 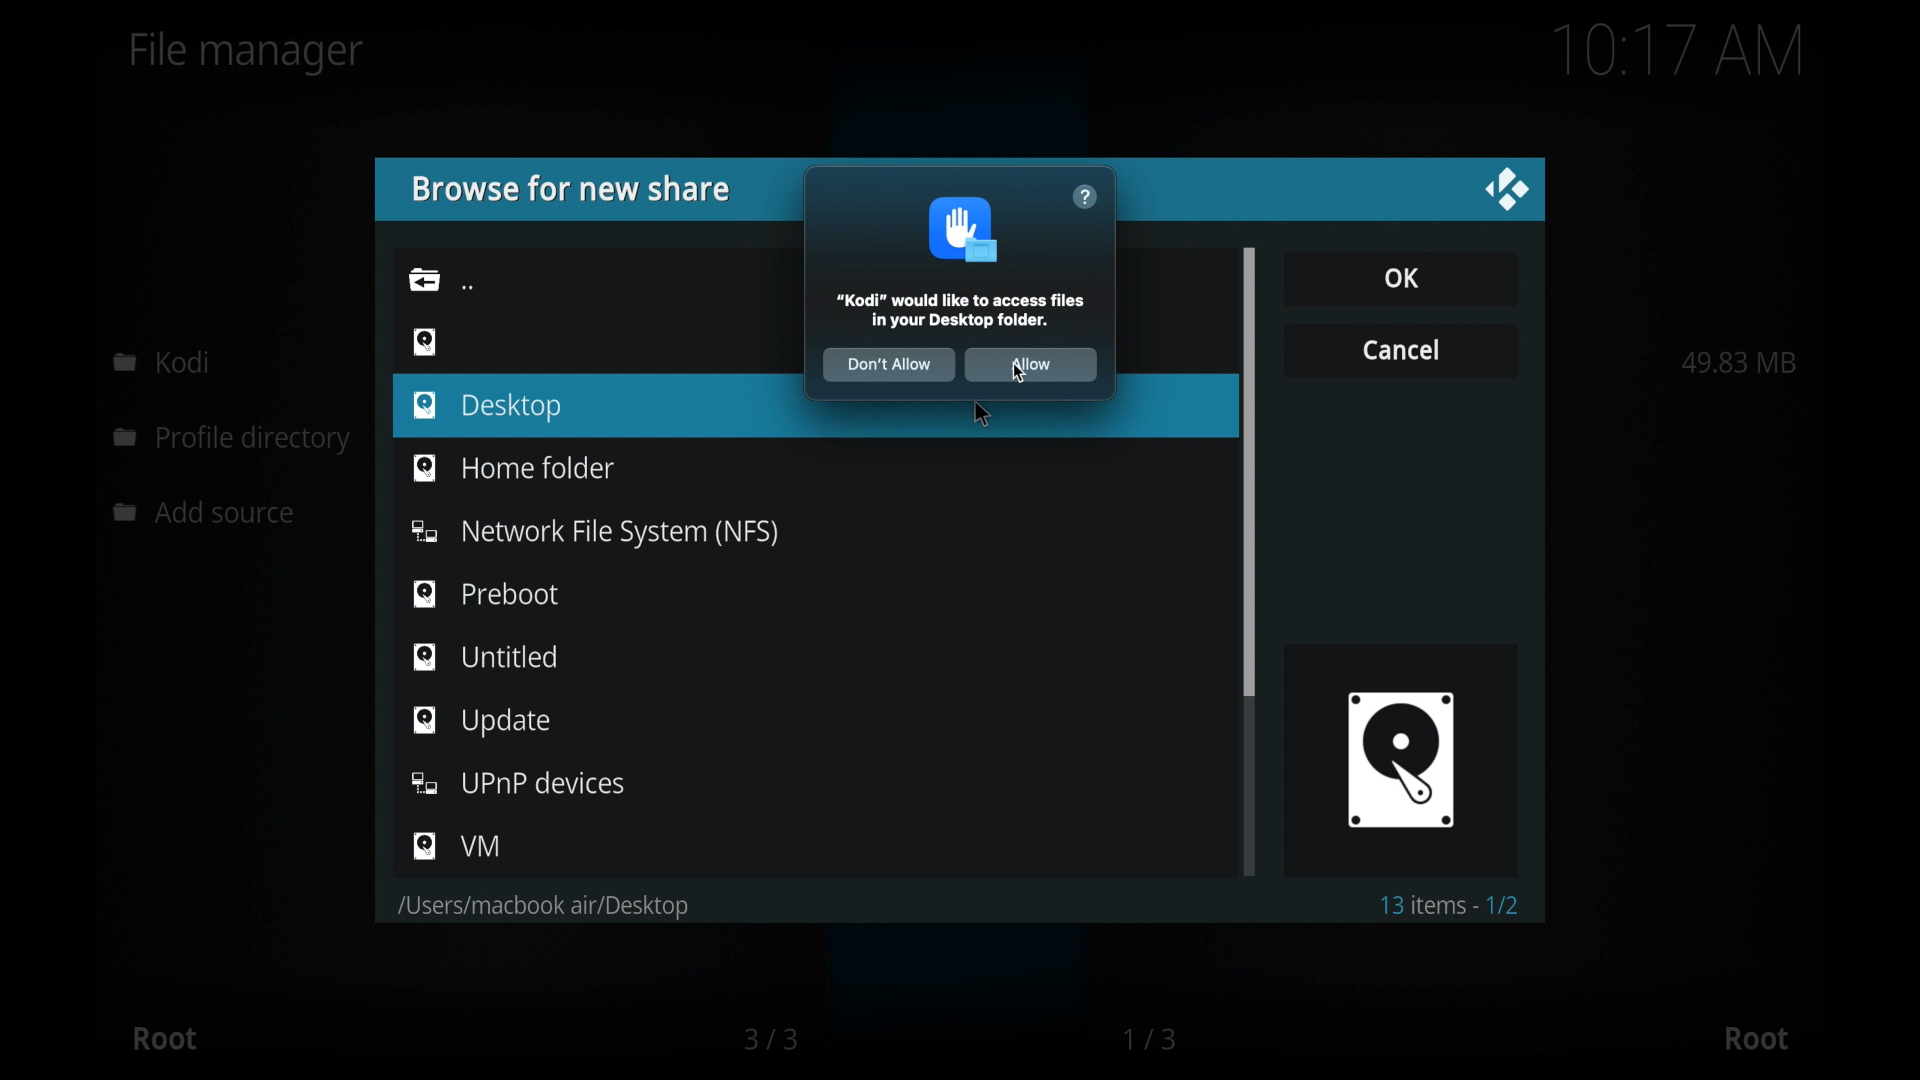 I want to click on cancel, so click(x=1400, y=348).